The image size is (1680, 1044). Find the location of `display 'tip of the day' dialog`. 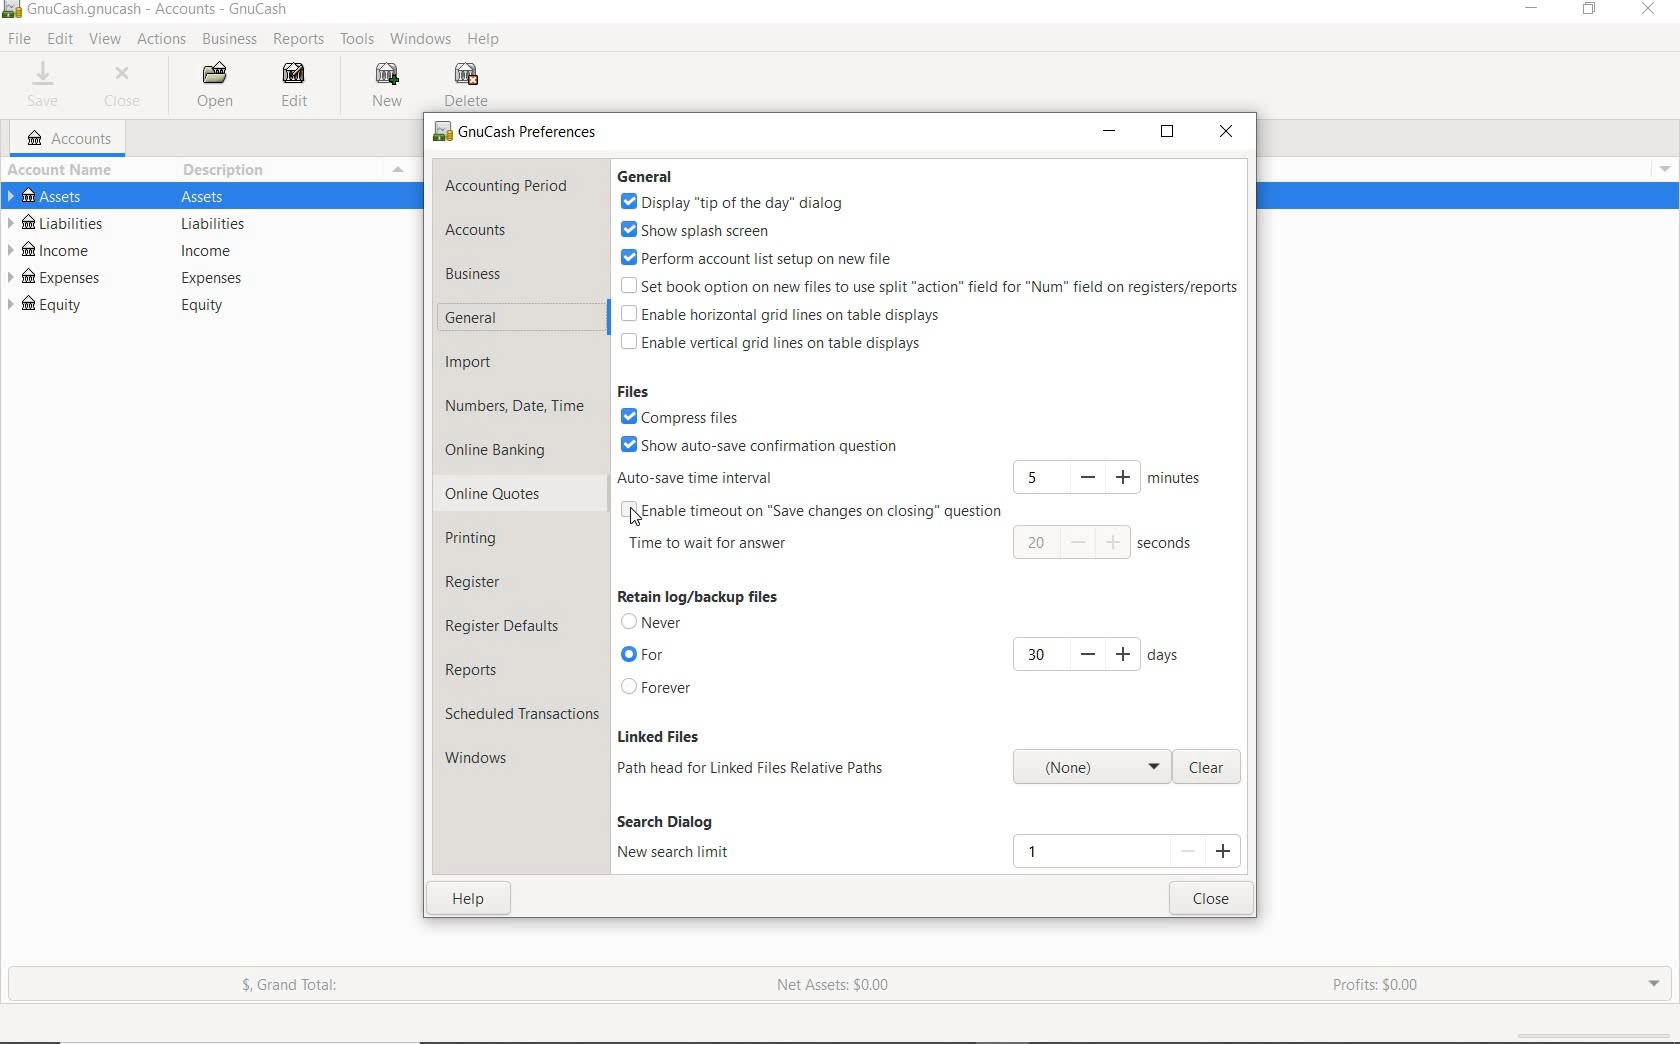

display 'tip of the day' dialog is located at coordinates (732, 203).